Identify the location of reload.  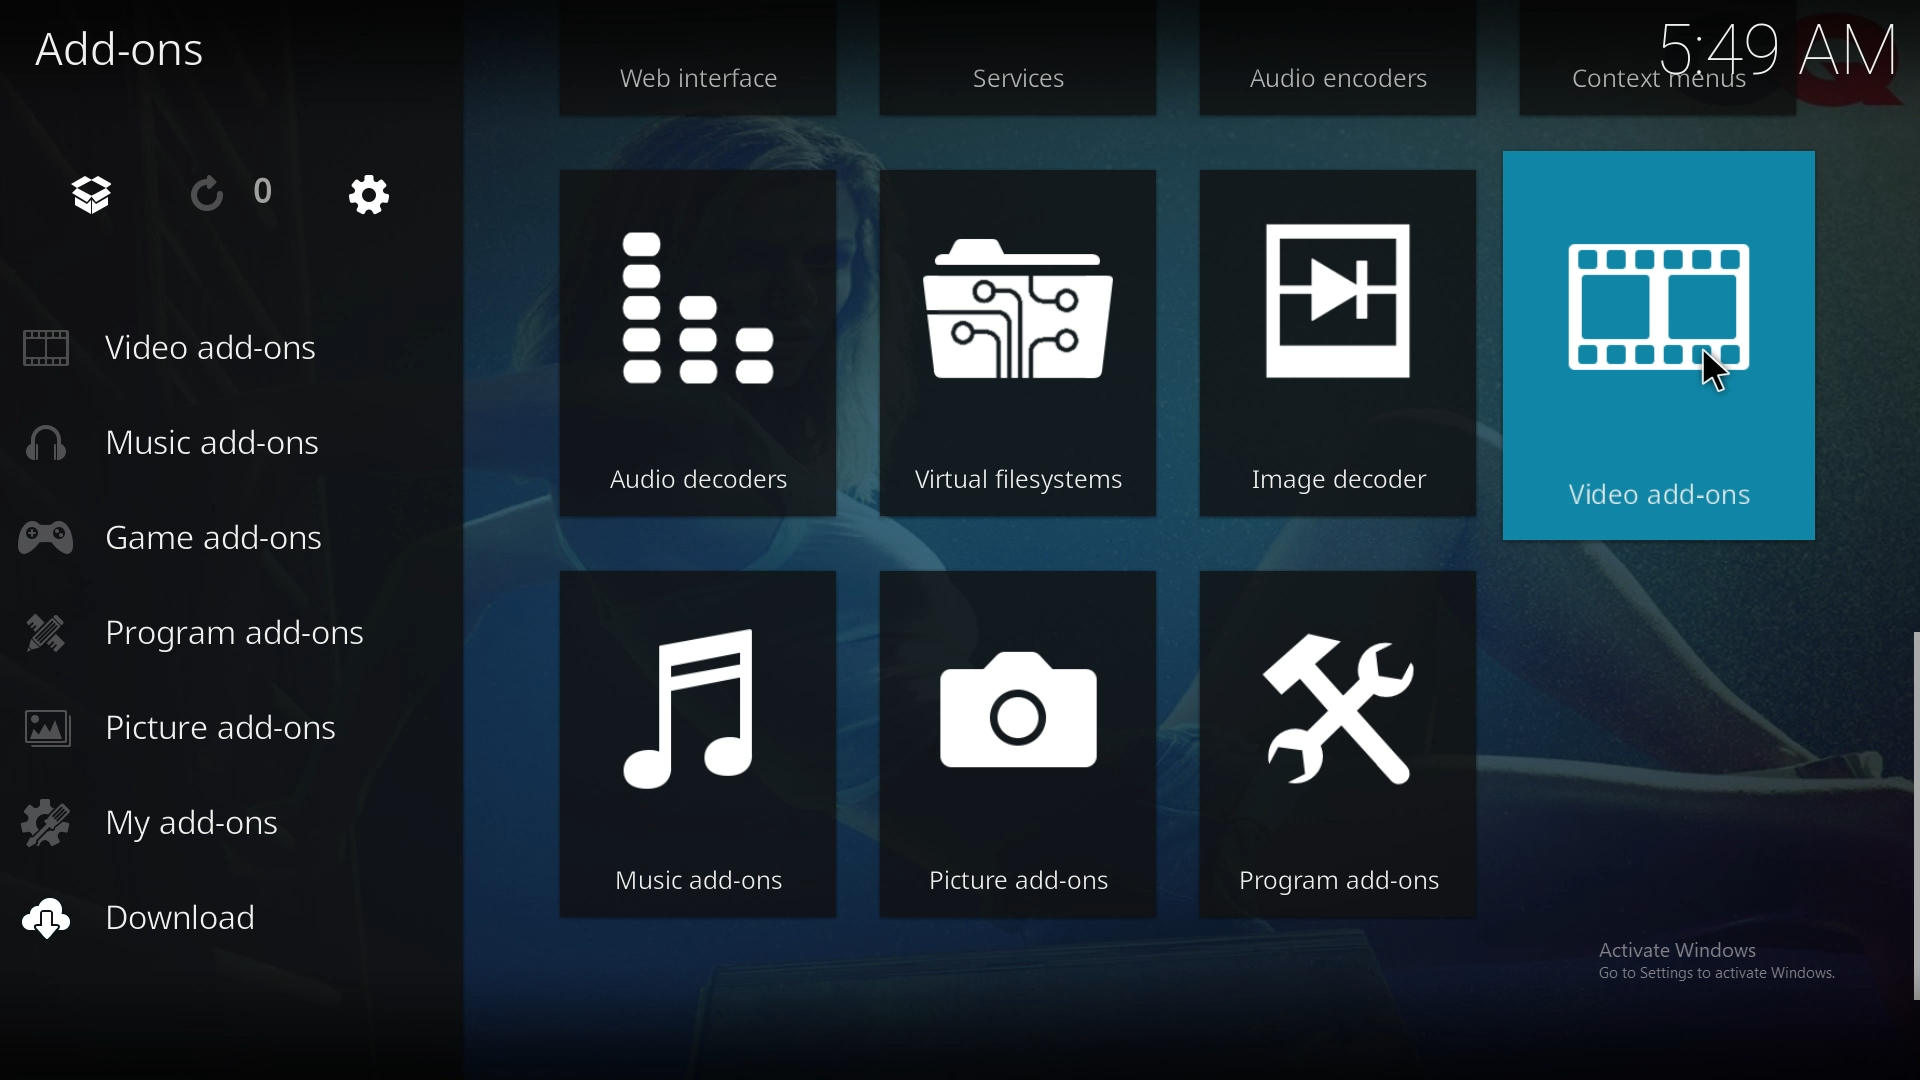
(236, 196).